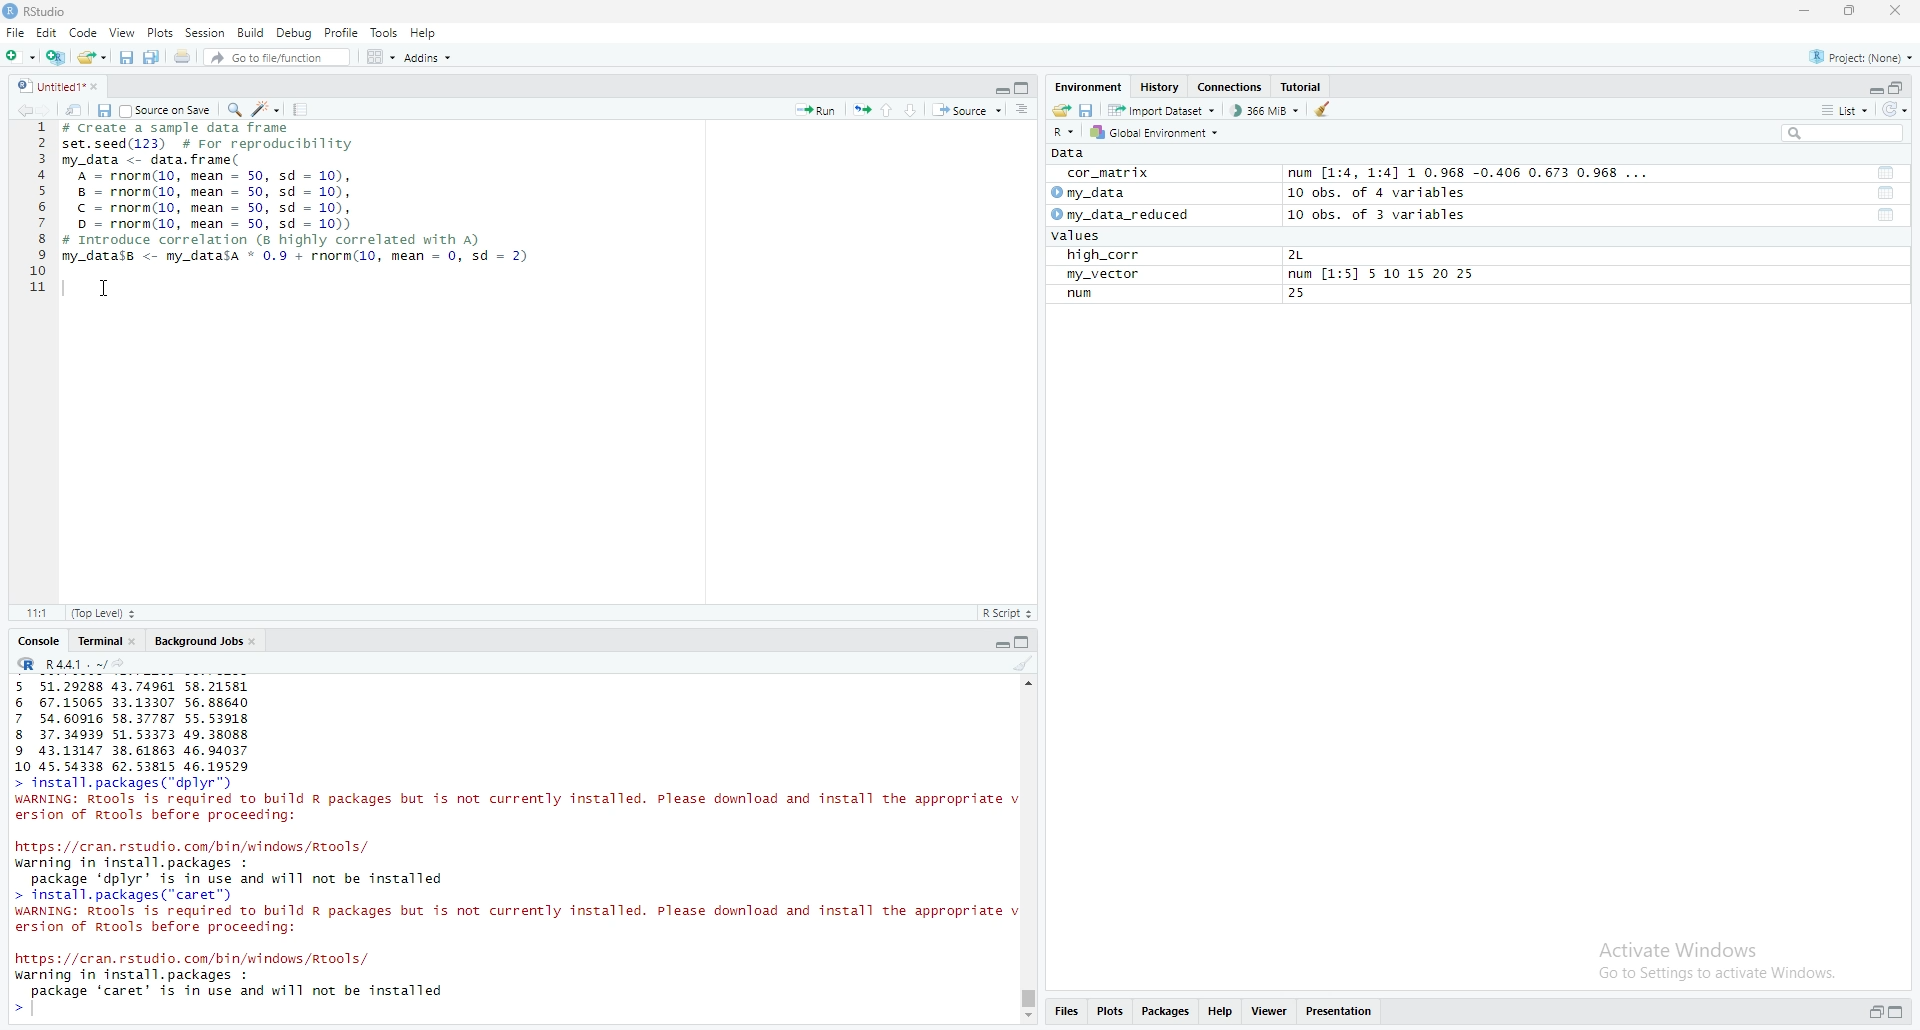 Image resolution: width=1920 pixels, height=1030 pixels. What do you see at coordinates (93, 57) in the screenshot?
I see `share folder ` at bounding box center [93, 57].